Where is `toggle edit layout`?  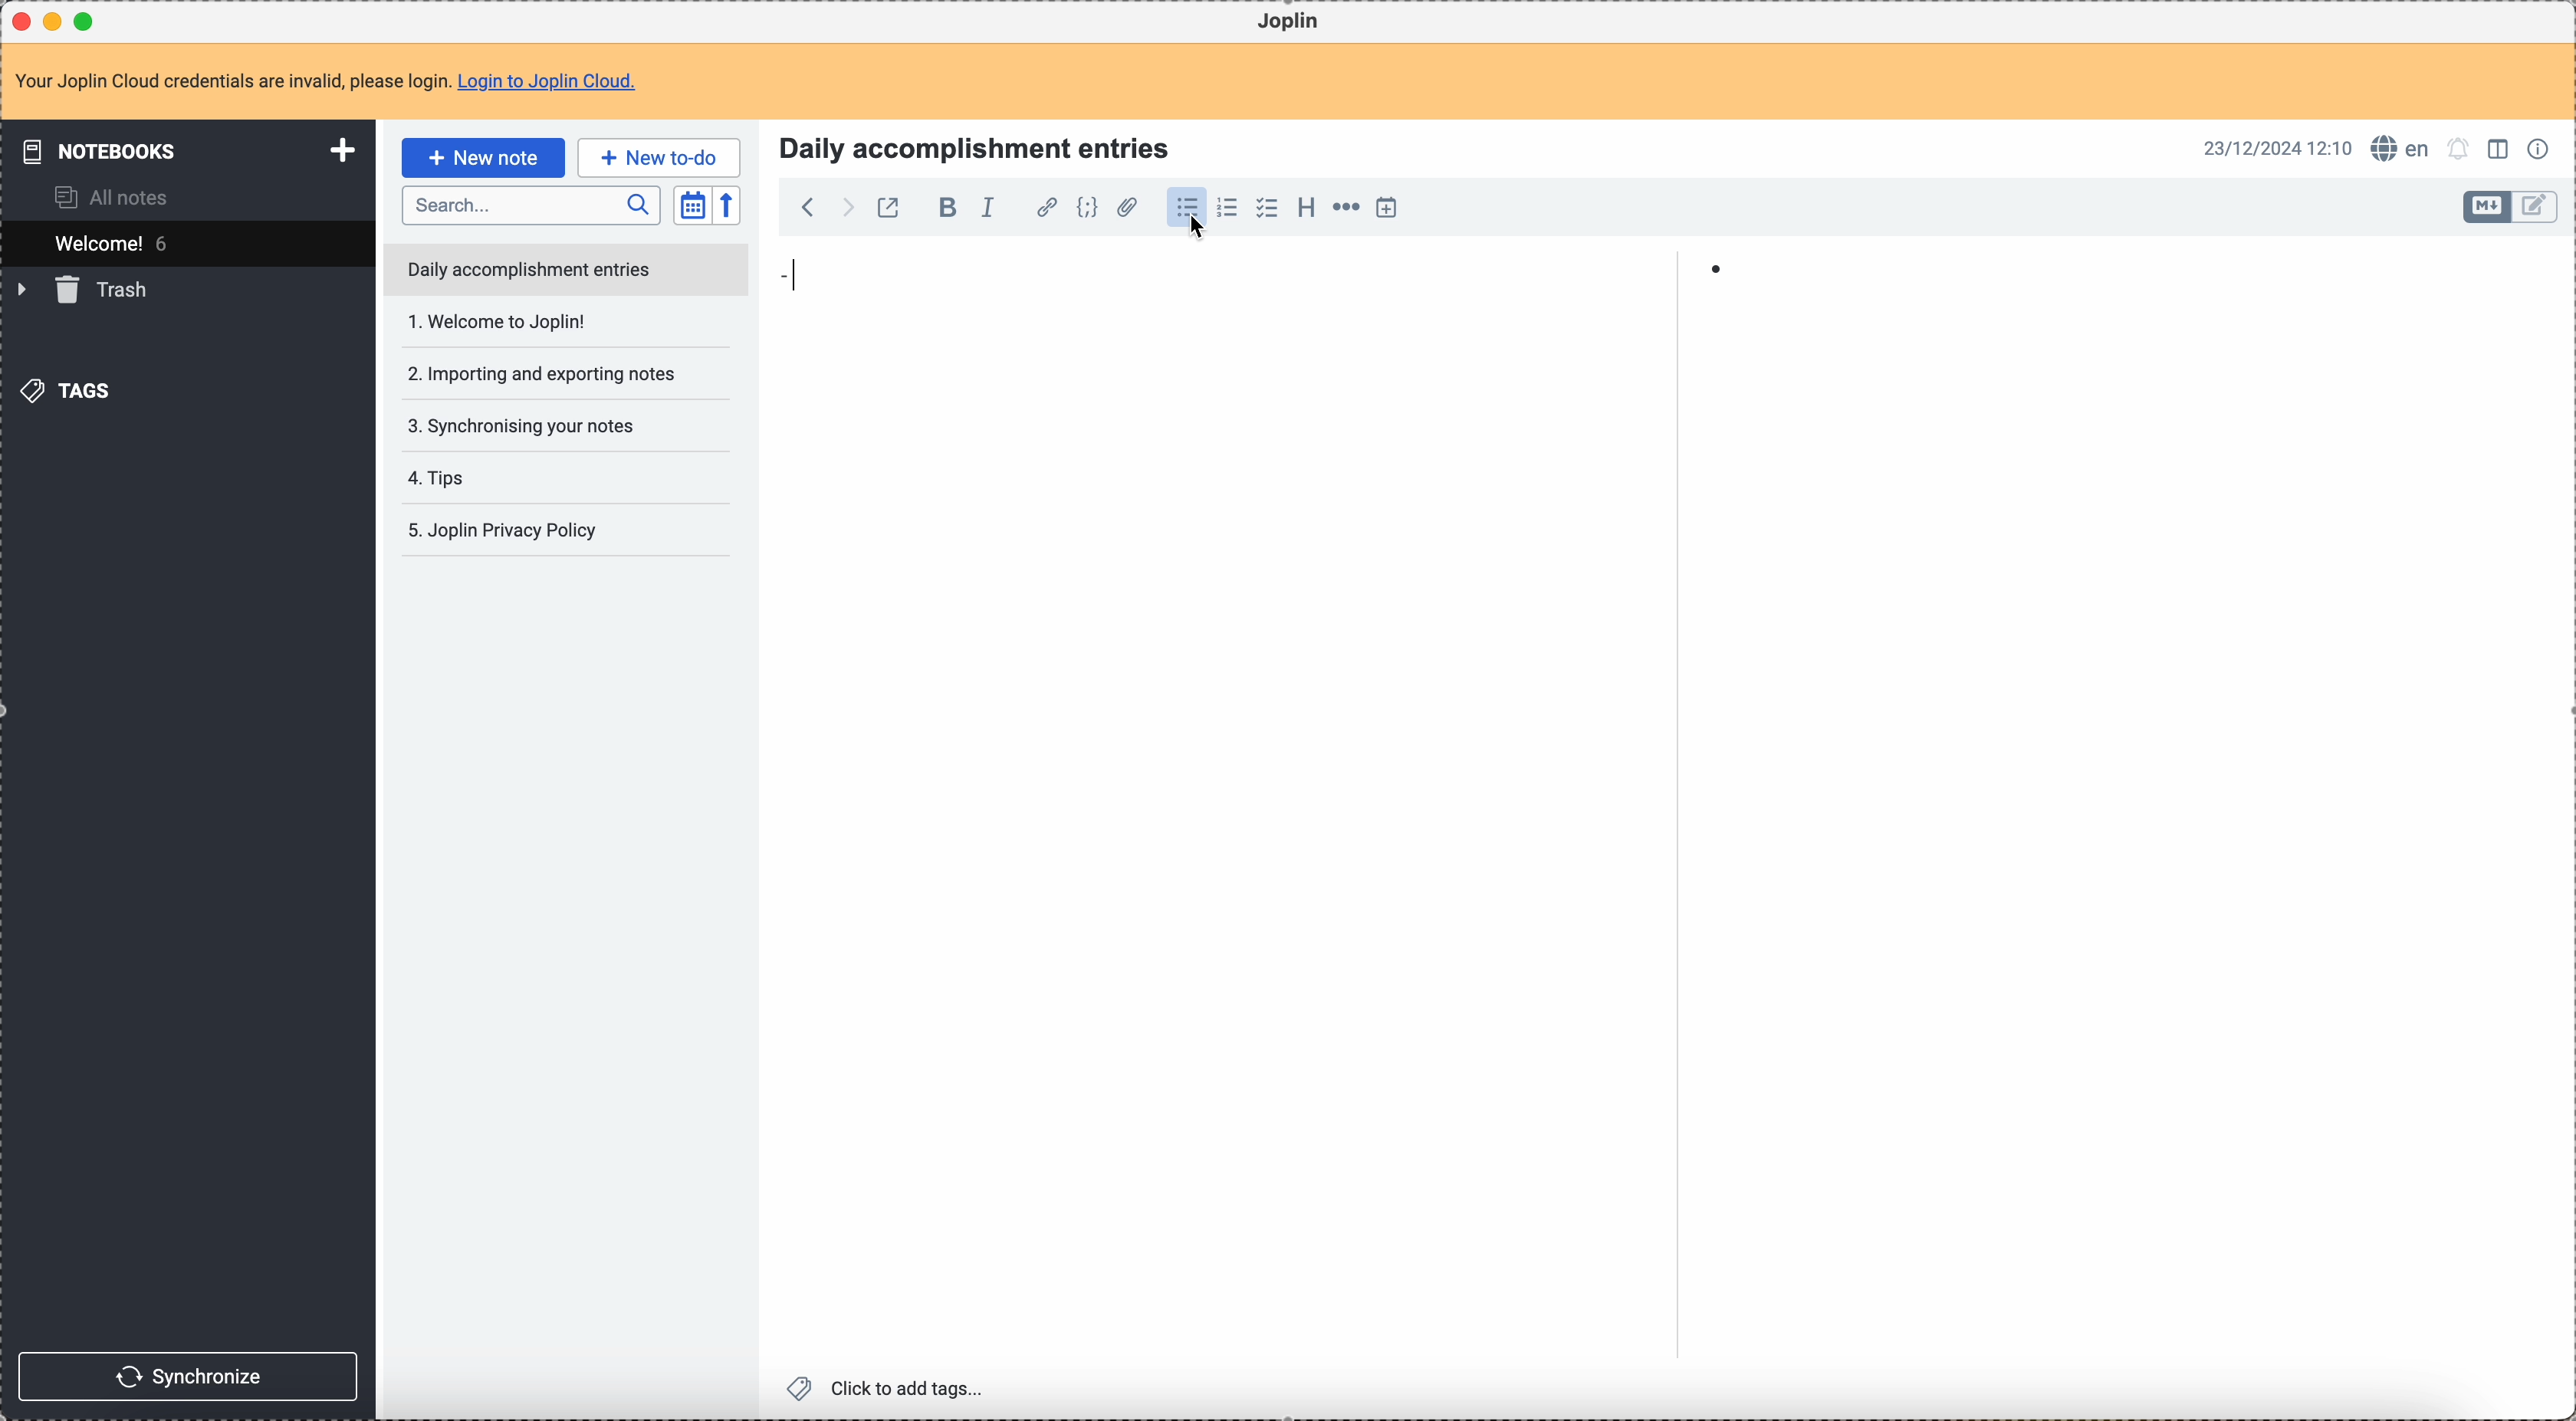 toggle edit layout is located at coordinates (2499, 147).